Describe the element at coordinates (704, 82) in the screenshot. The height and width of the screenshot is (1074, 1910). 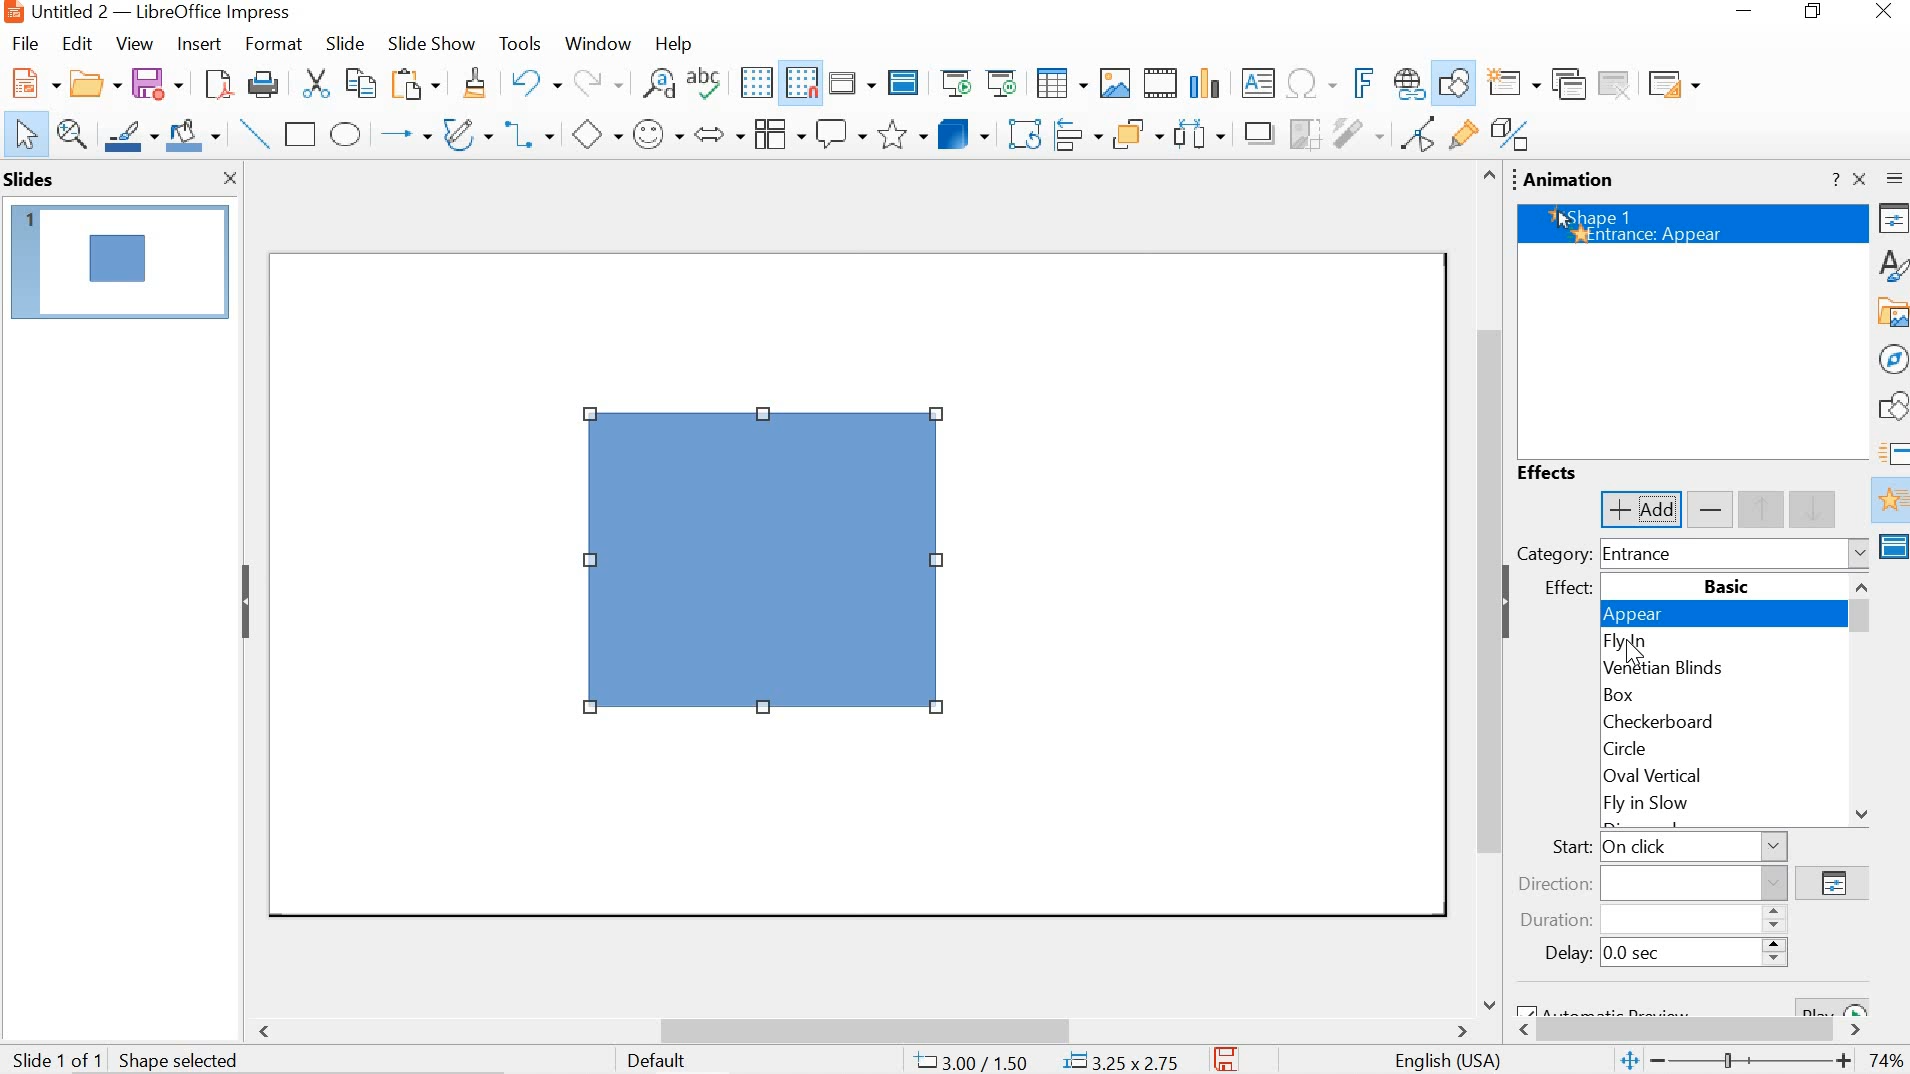
I see `spelling` at that location.